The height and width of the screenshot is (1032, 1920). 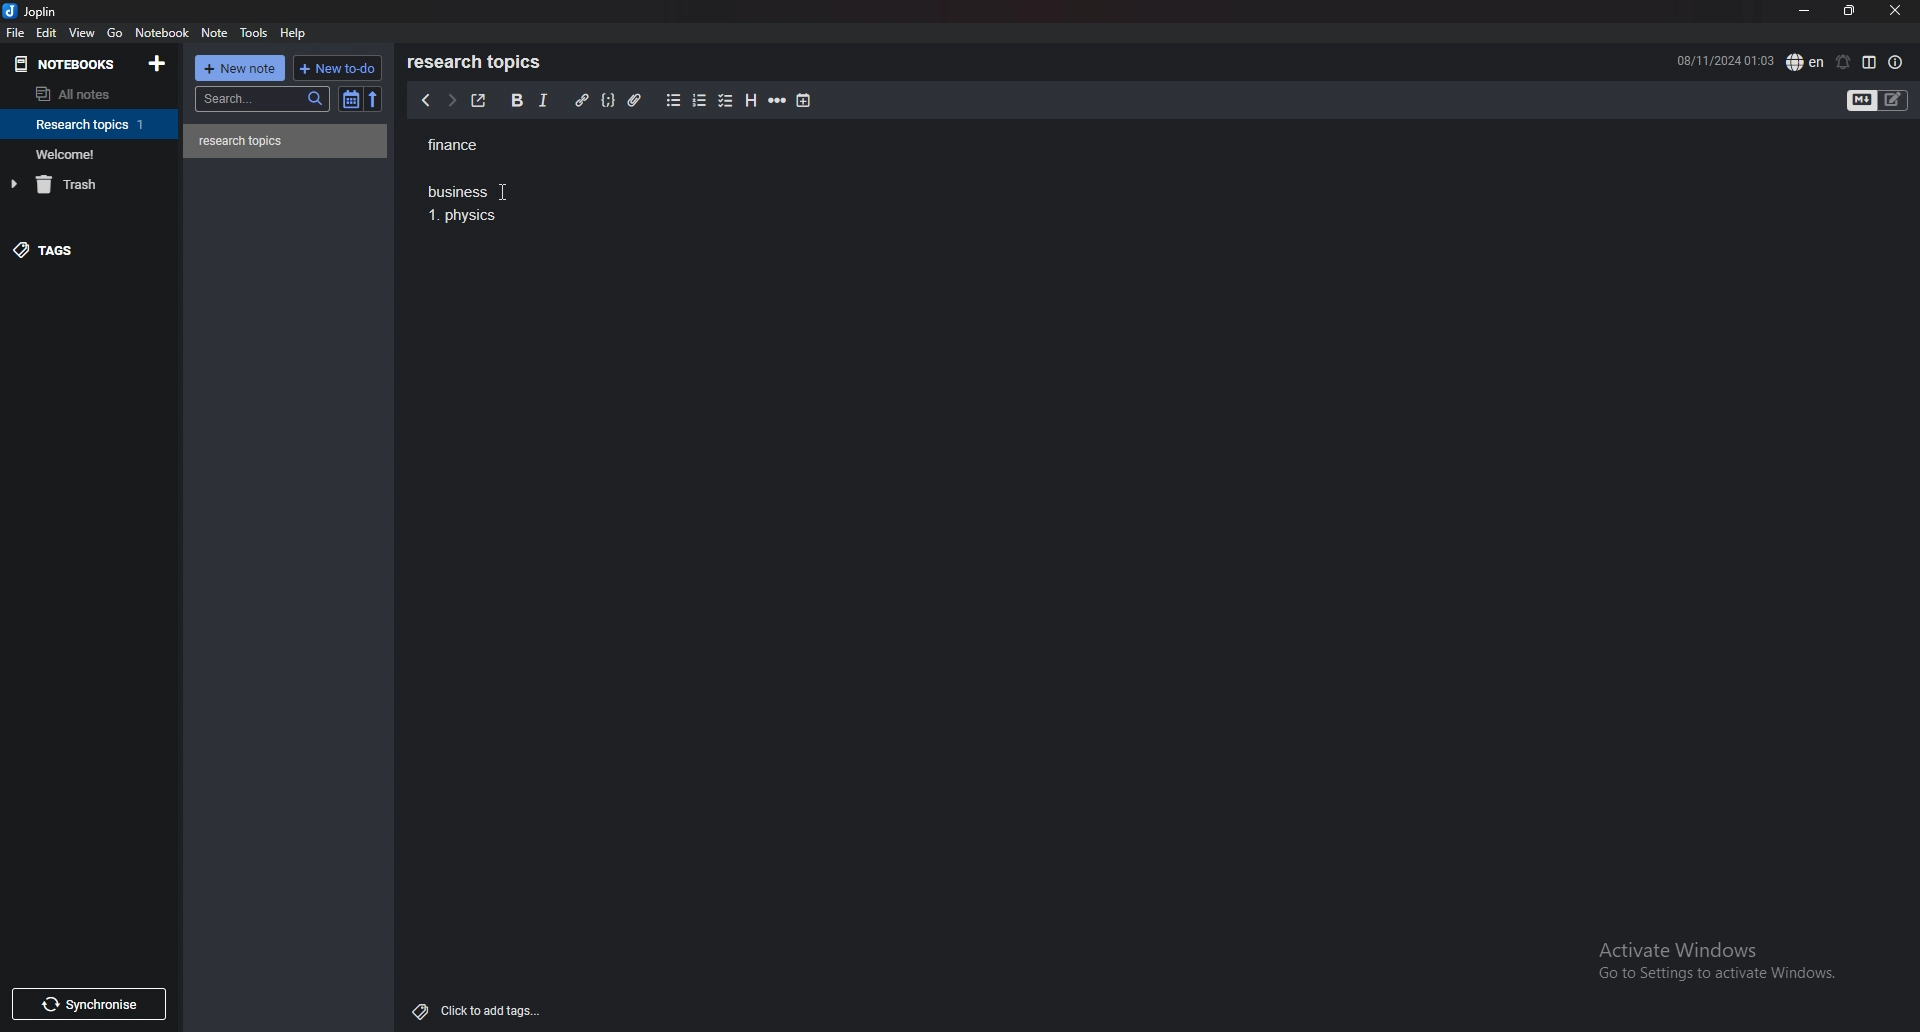 I want to click on minimize, so click(x=1803, y=12).